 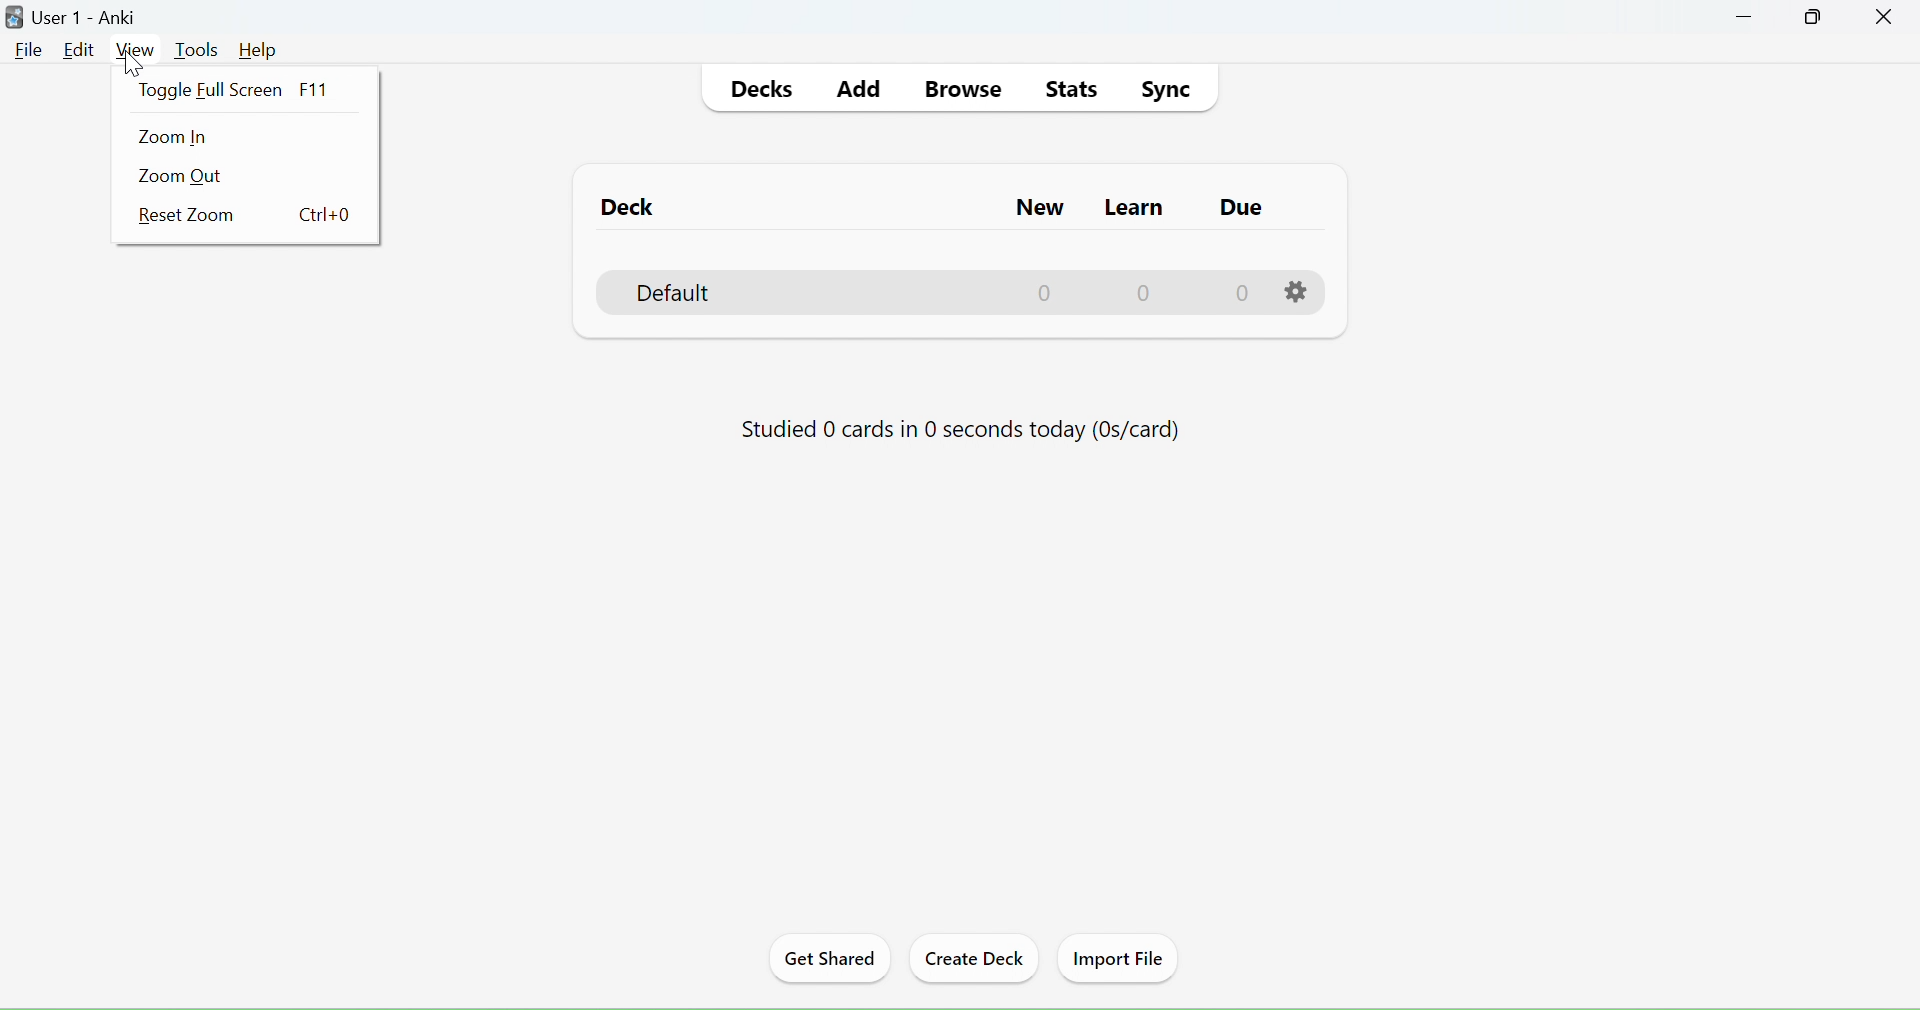 What do you see at coordinates (958, 424) in the screenshot?
I see `Studied 0 cards in 0 seconds` at bounding box center [958, 424].